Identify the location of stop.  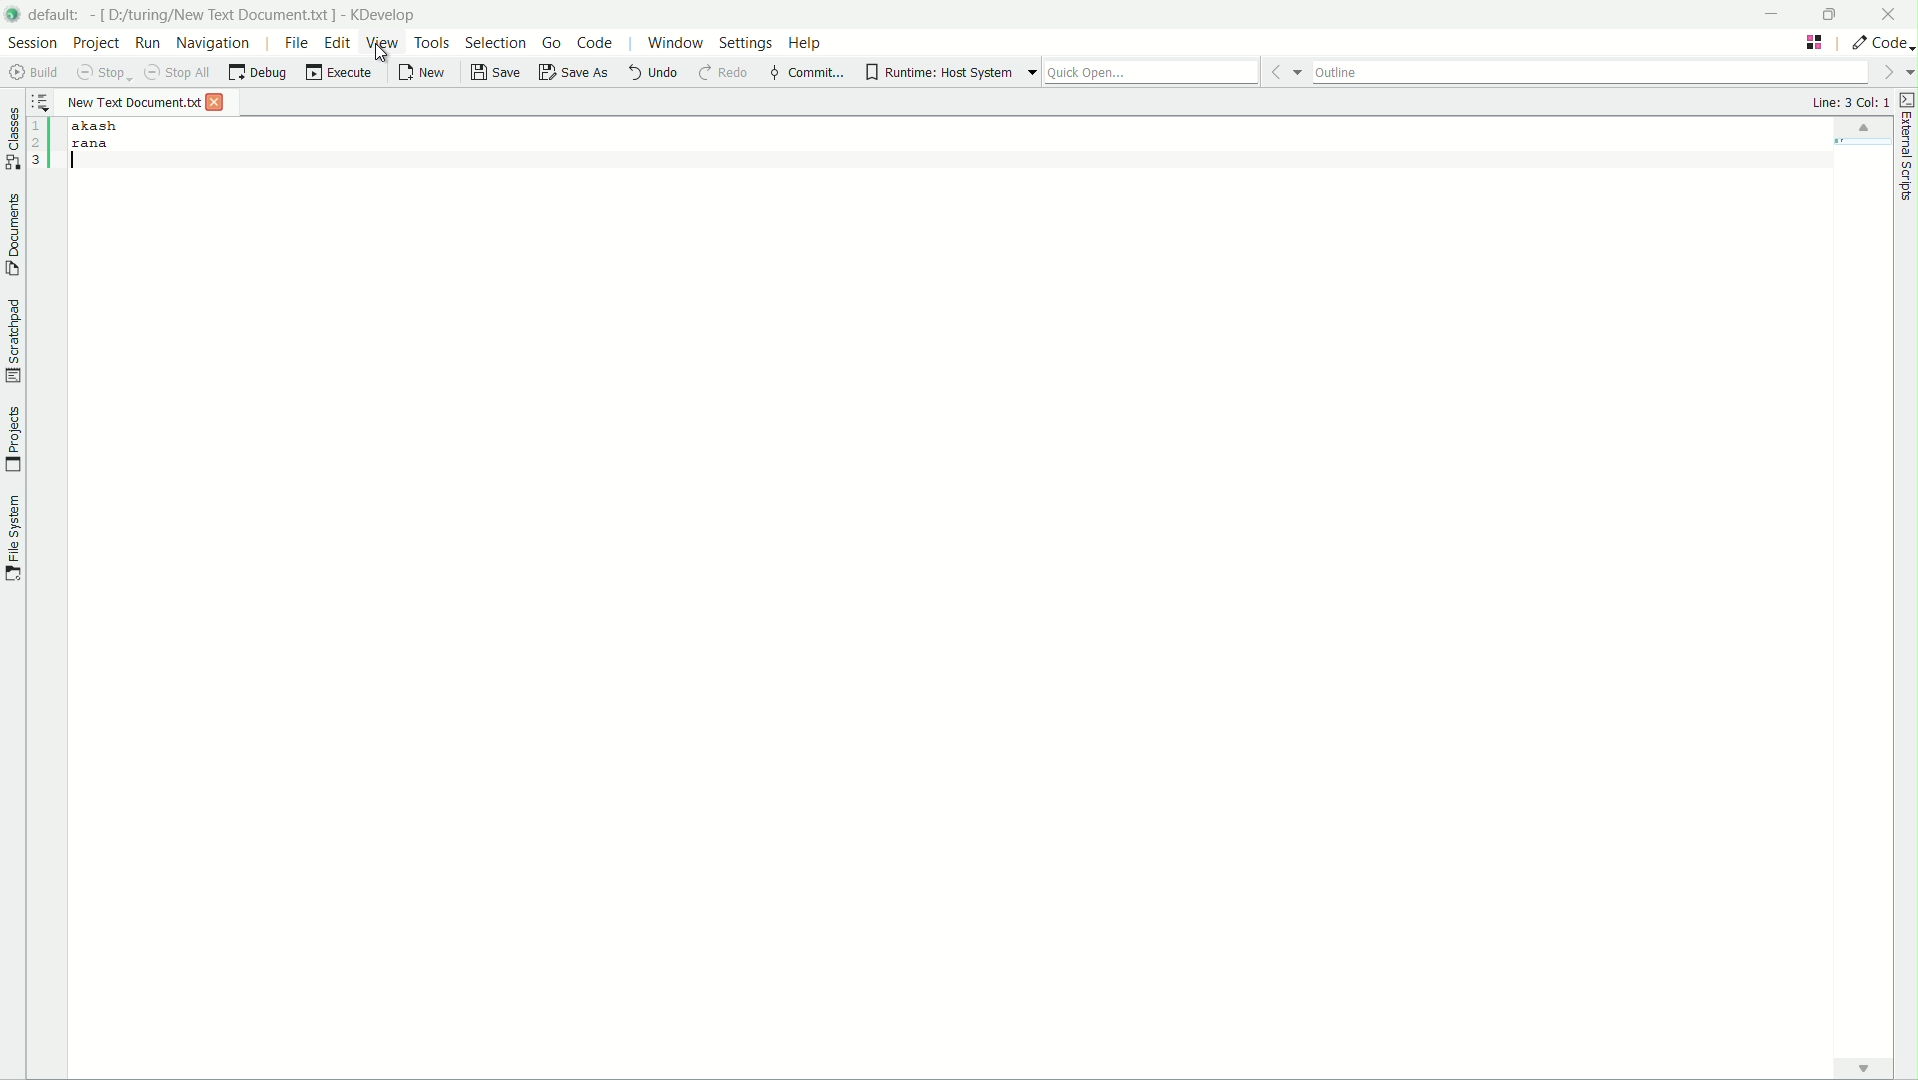
(106, 72).